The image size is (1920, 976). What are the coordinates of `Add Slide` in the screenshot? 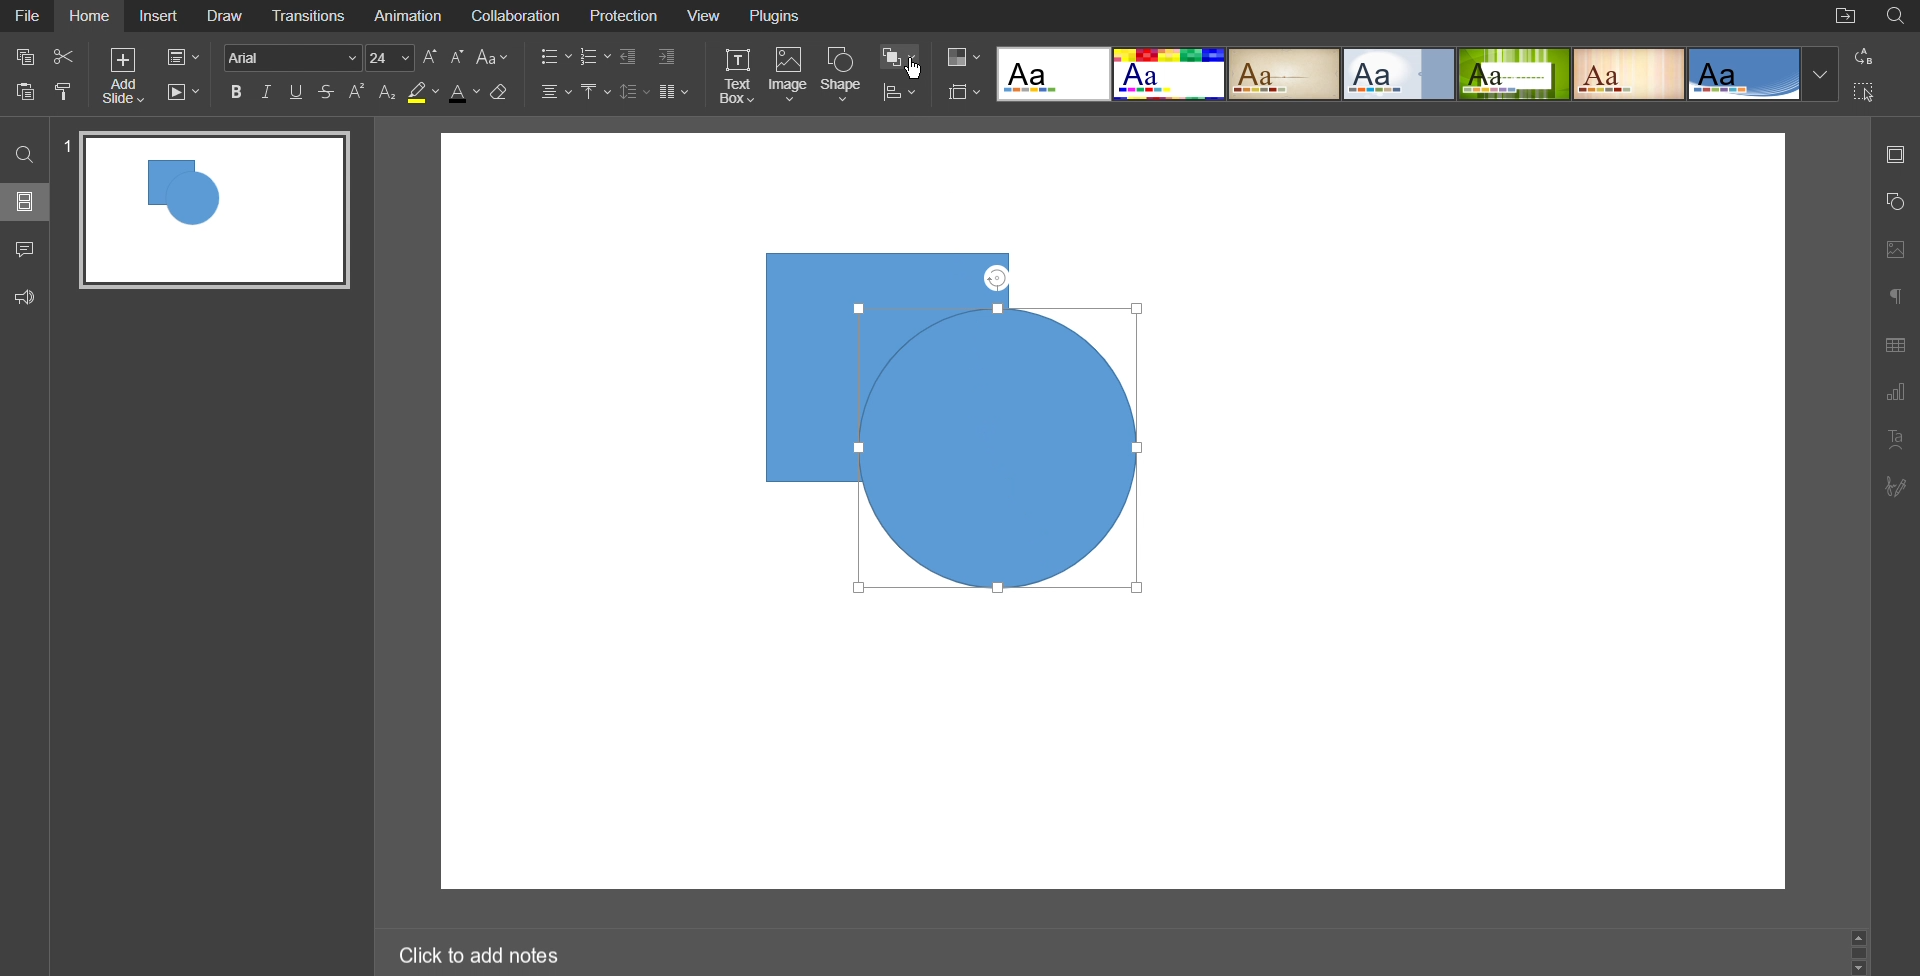 It's located at (123, 75).